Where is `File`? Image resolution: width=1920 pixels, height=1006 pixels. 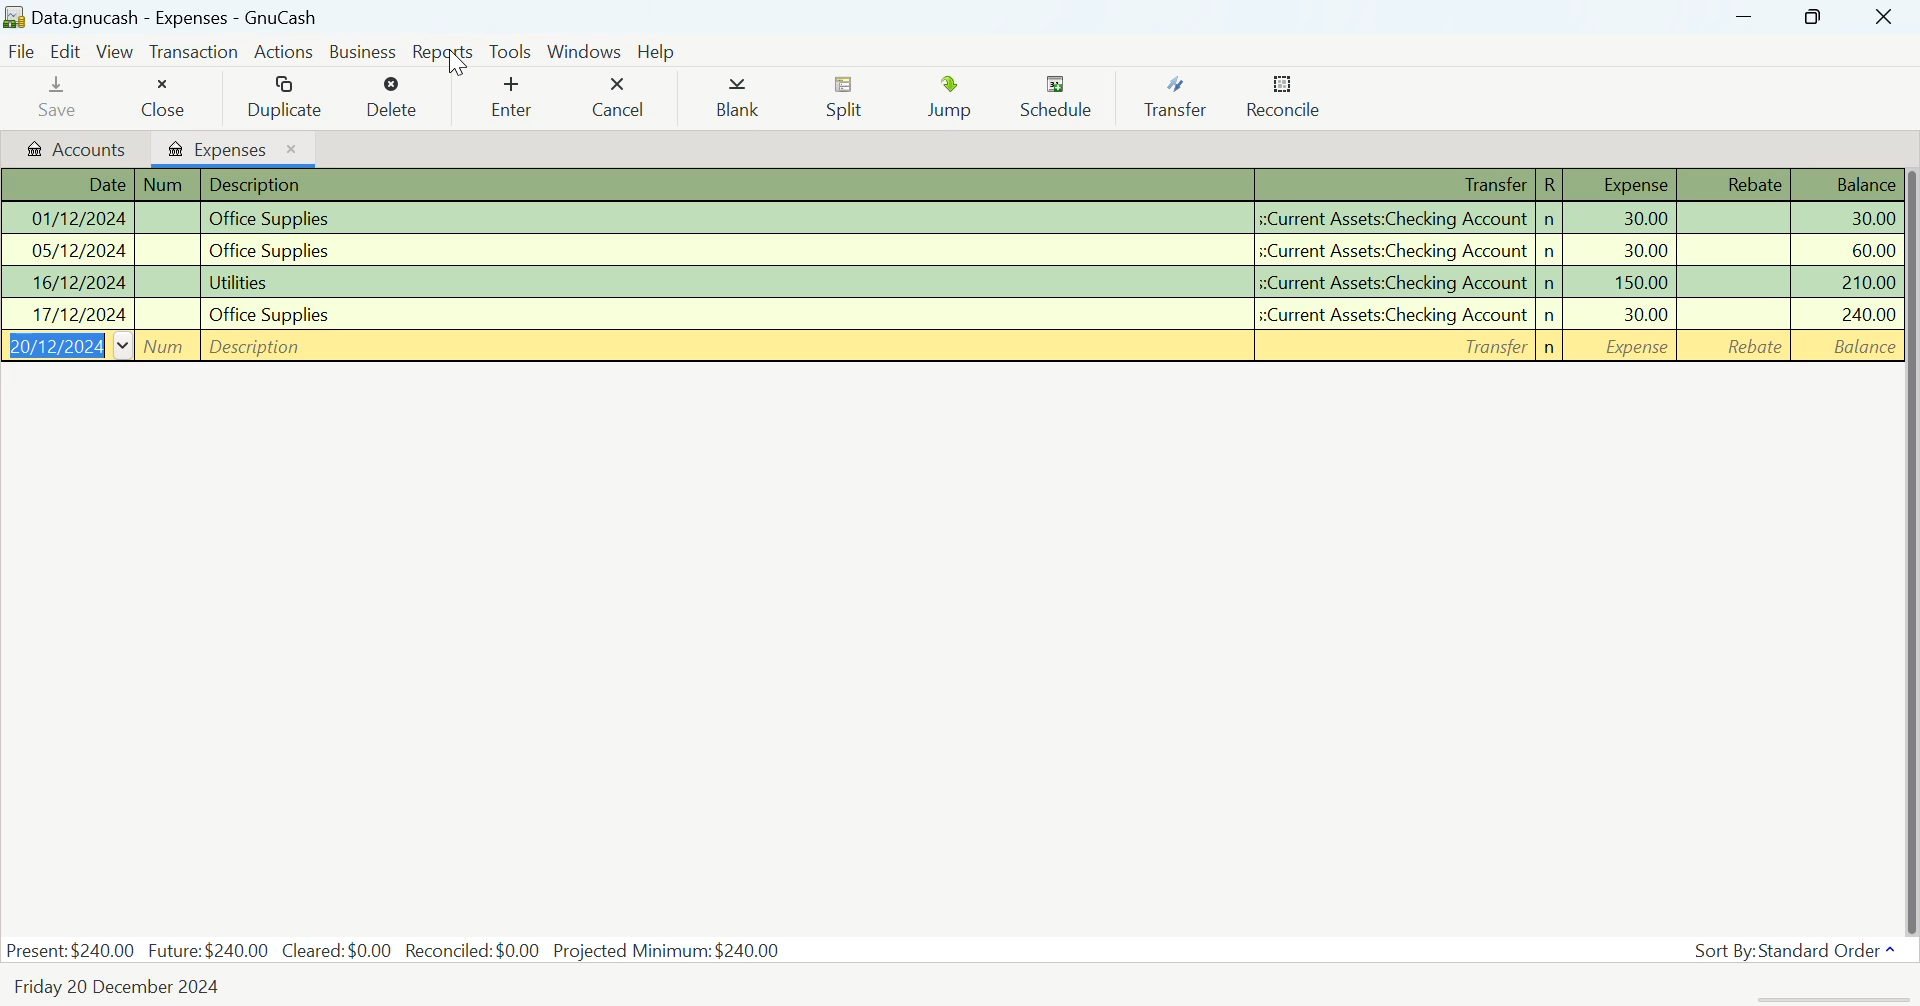 File is located at coordinates (23, 50).